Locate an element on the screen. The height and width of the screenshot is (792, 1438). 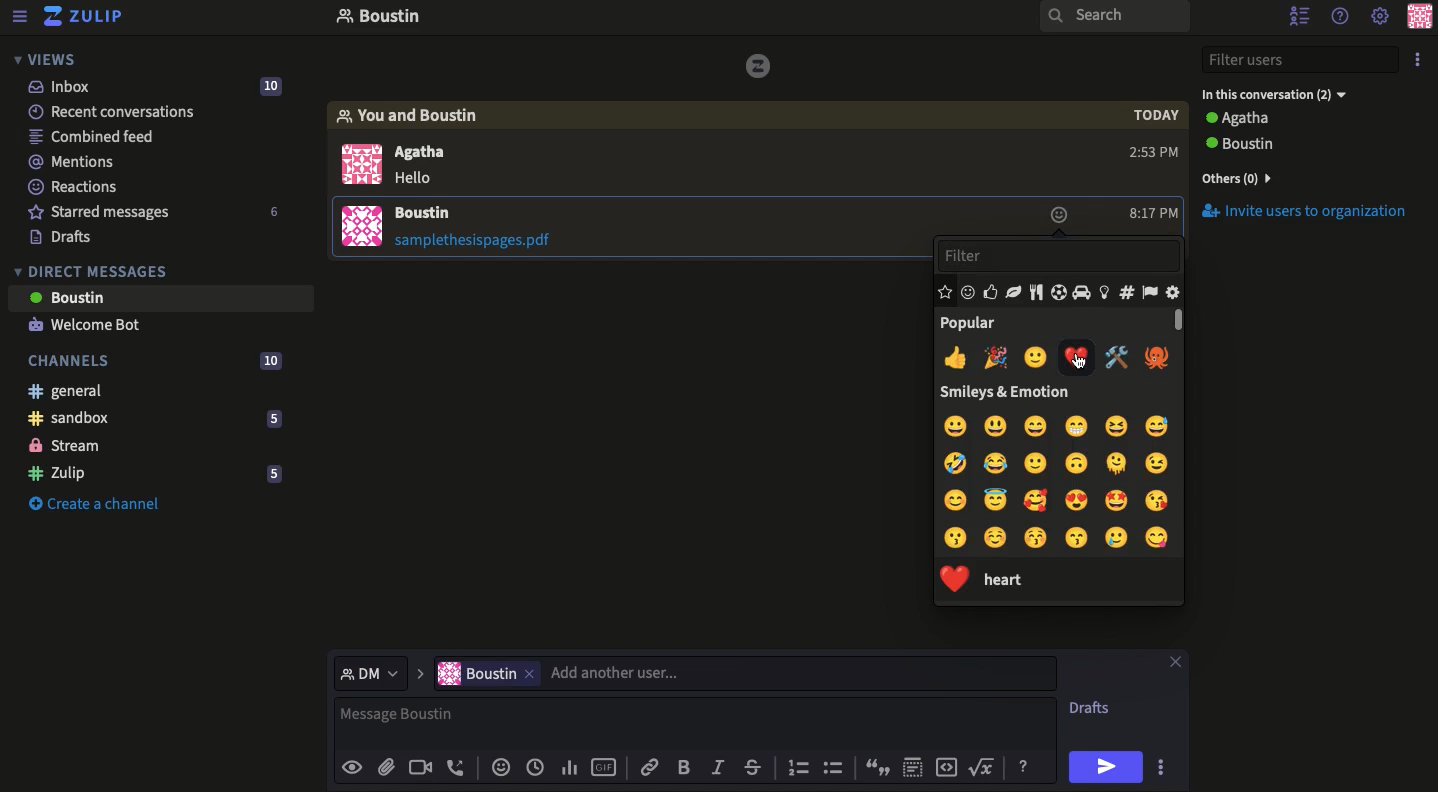
upside down is located at coordinates (1072, 464).